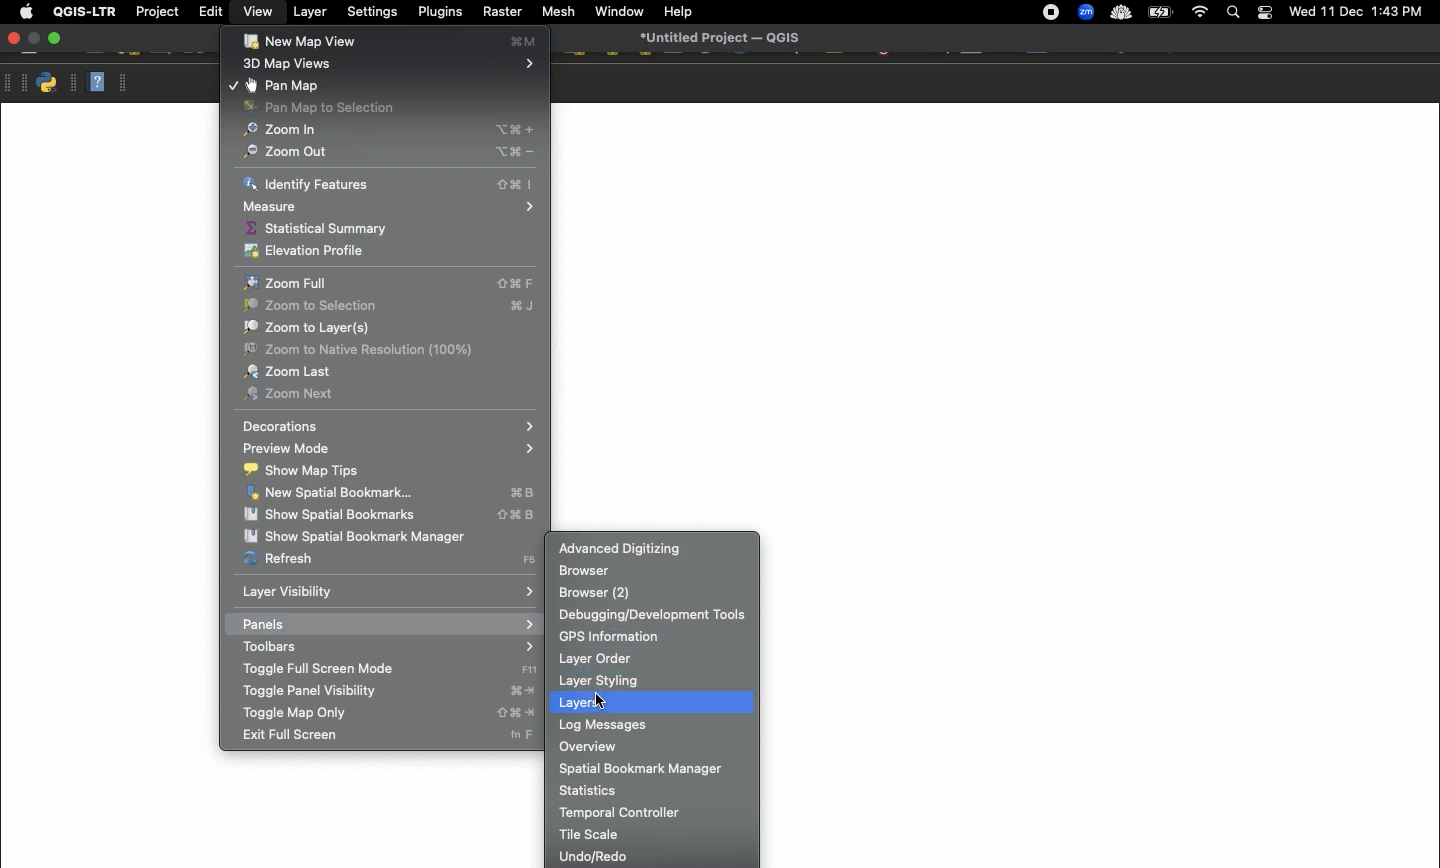 The width and height of the screenshot is (1440, 868). Describe the element at coordinates (386, 646) in the screenshot. I see `Toolbars` at that location.